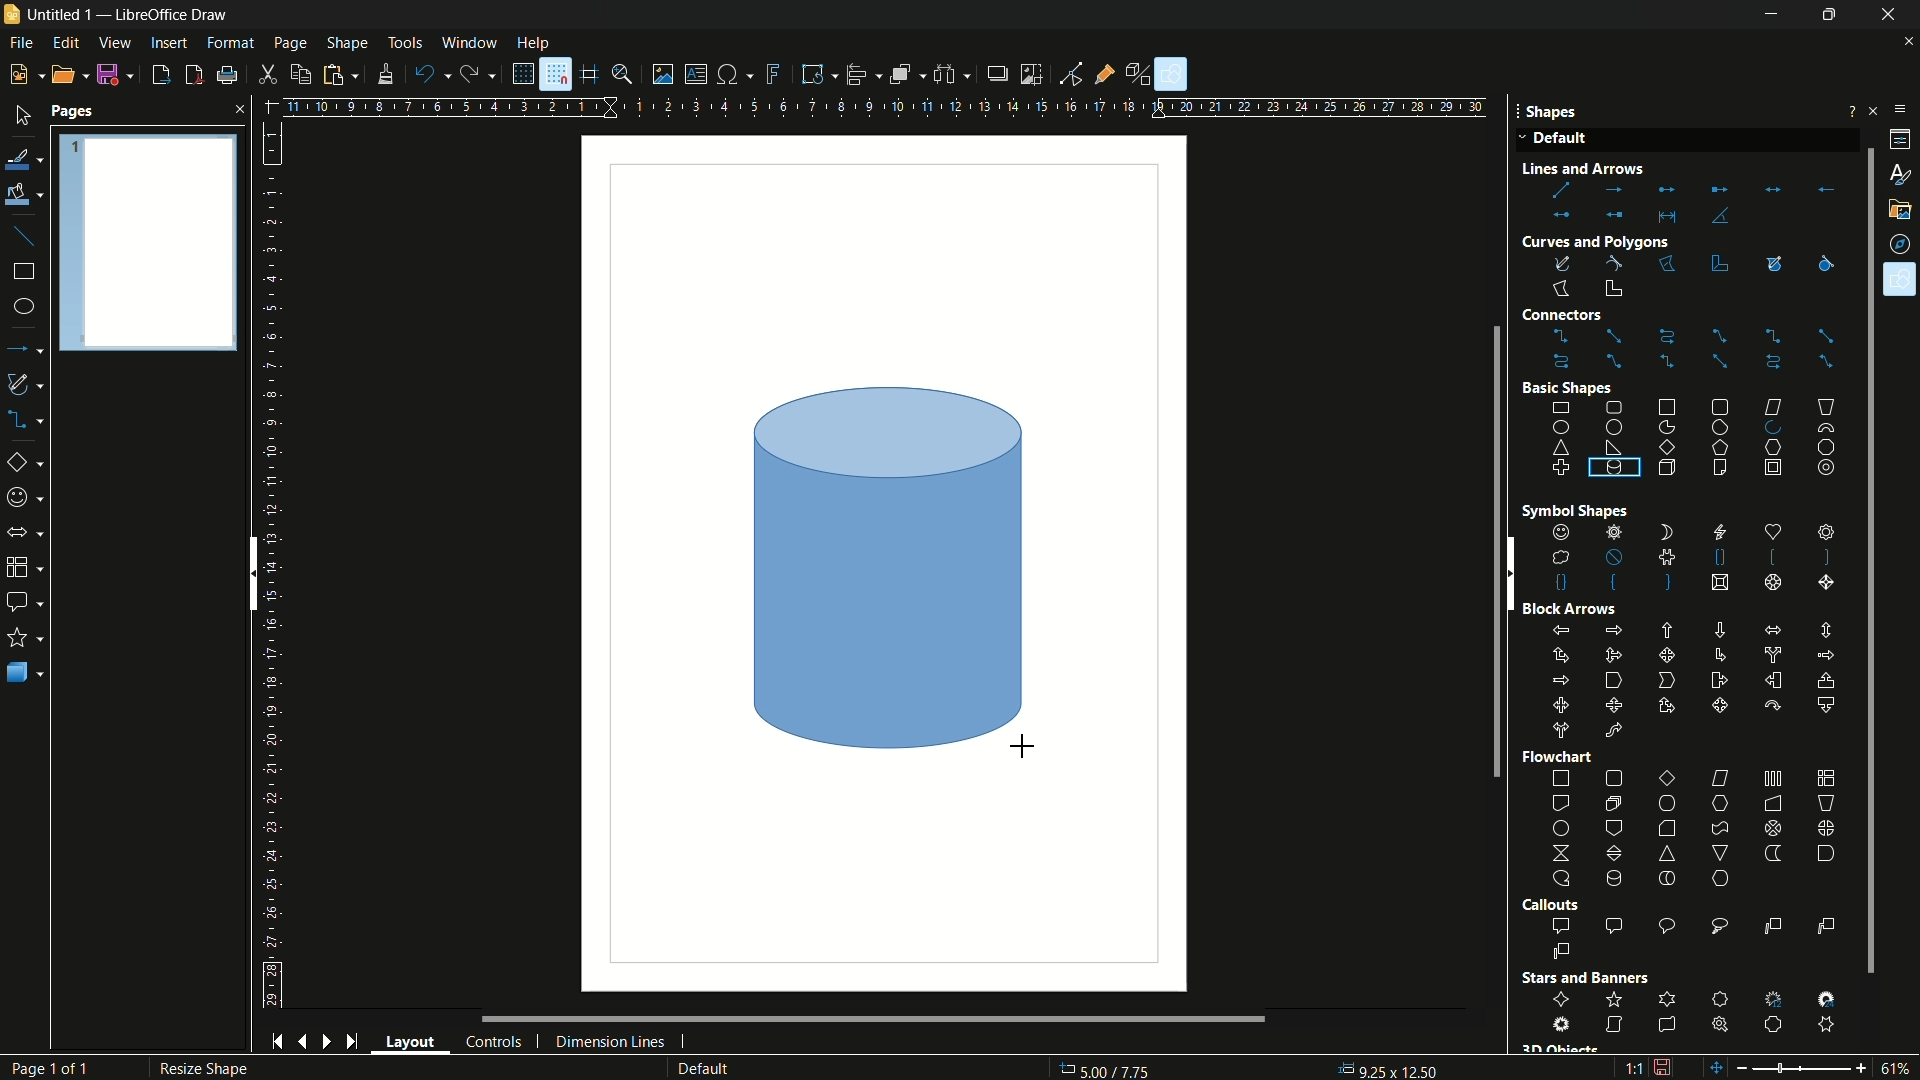 This screenshot has height=1080, width=1920. I want to click on block arrows, so click(1693, 683).